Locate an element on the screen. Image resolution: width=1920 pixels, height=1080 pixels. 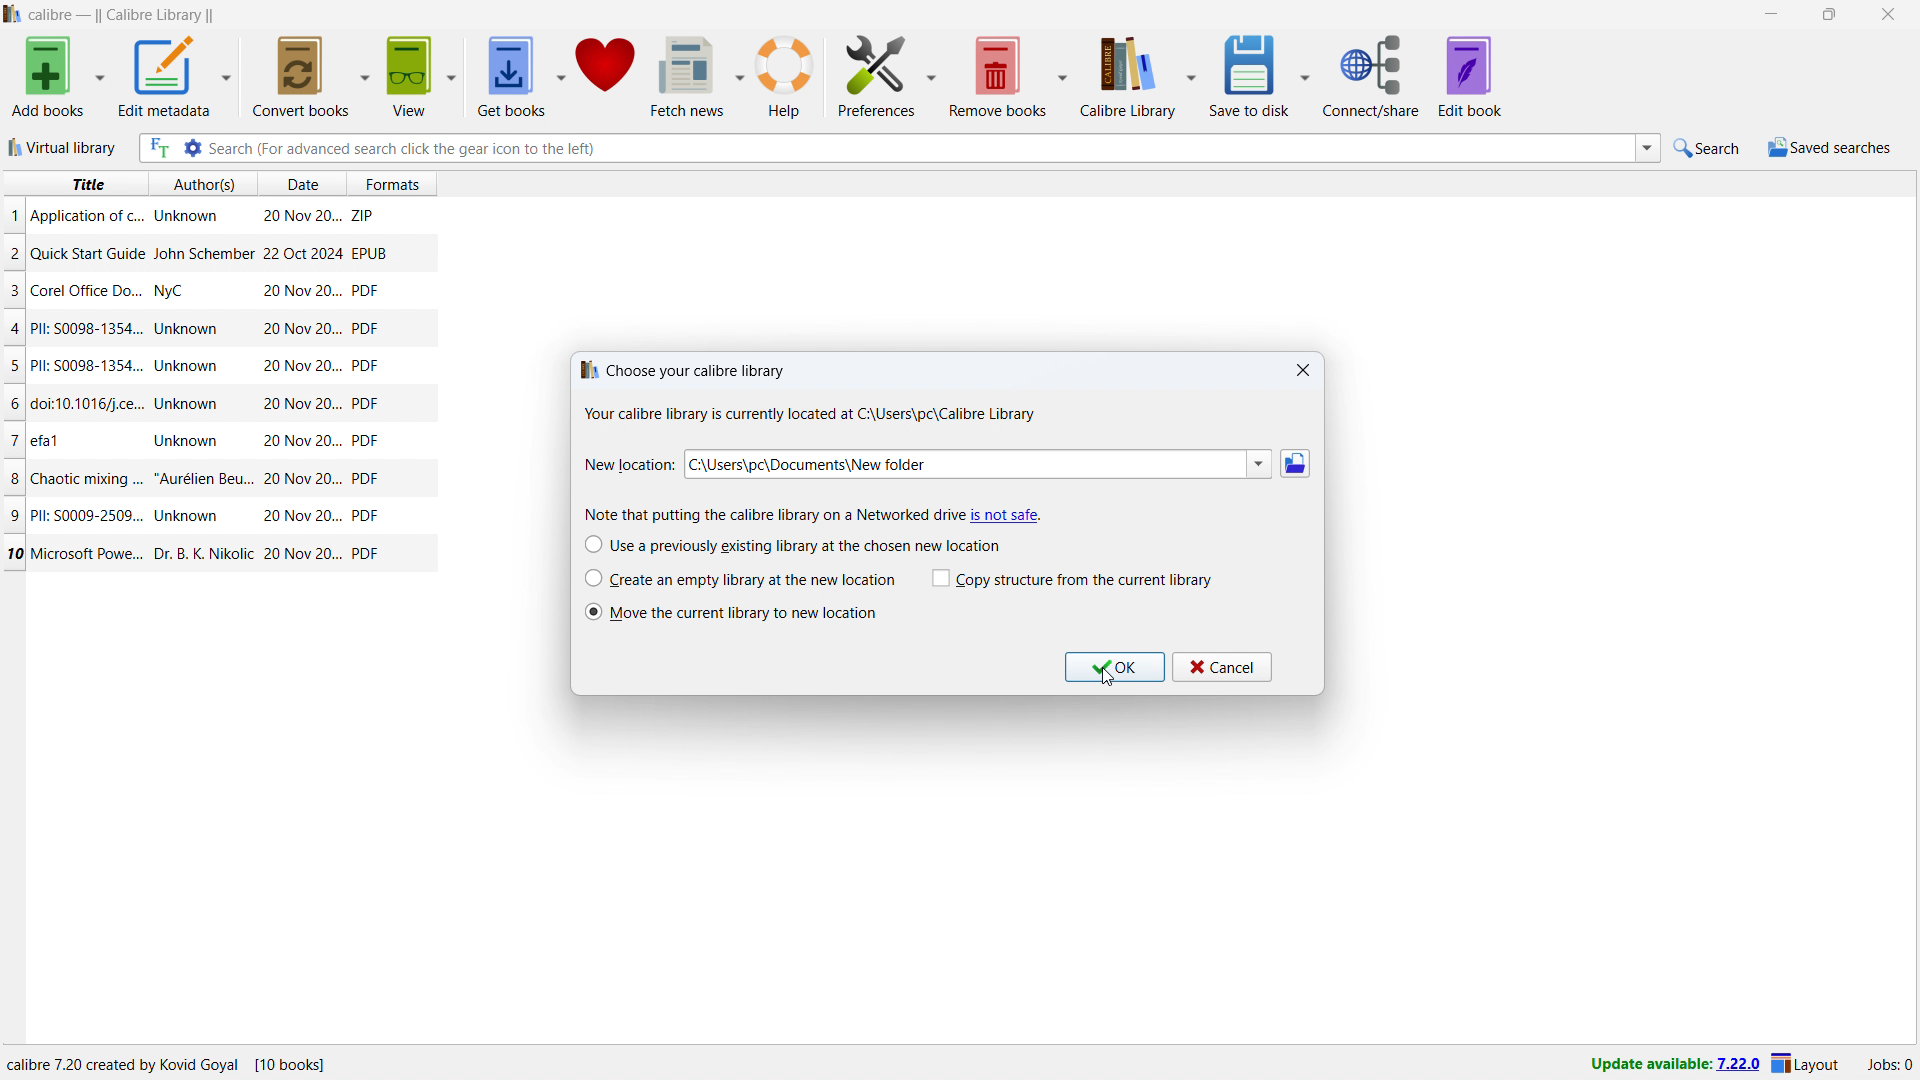
Date is located at coordinates (302, 329).